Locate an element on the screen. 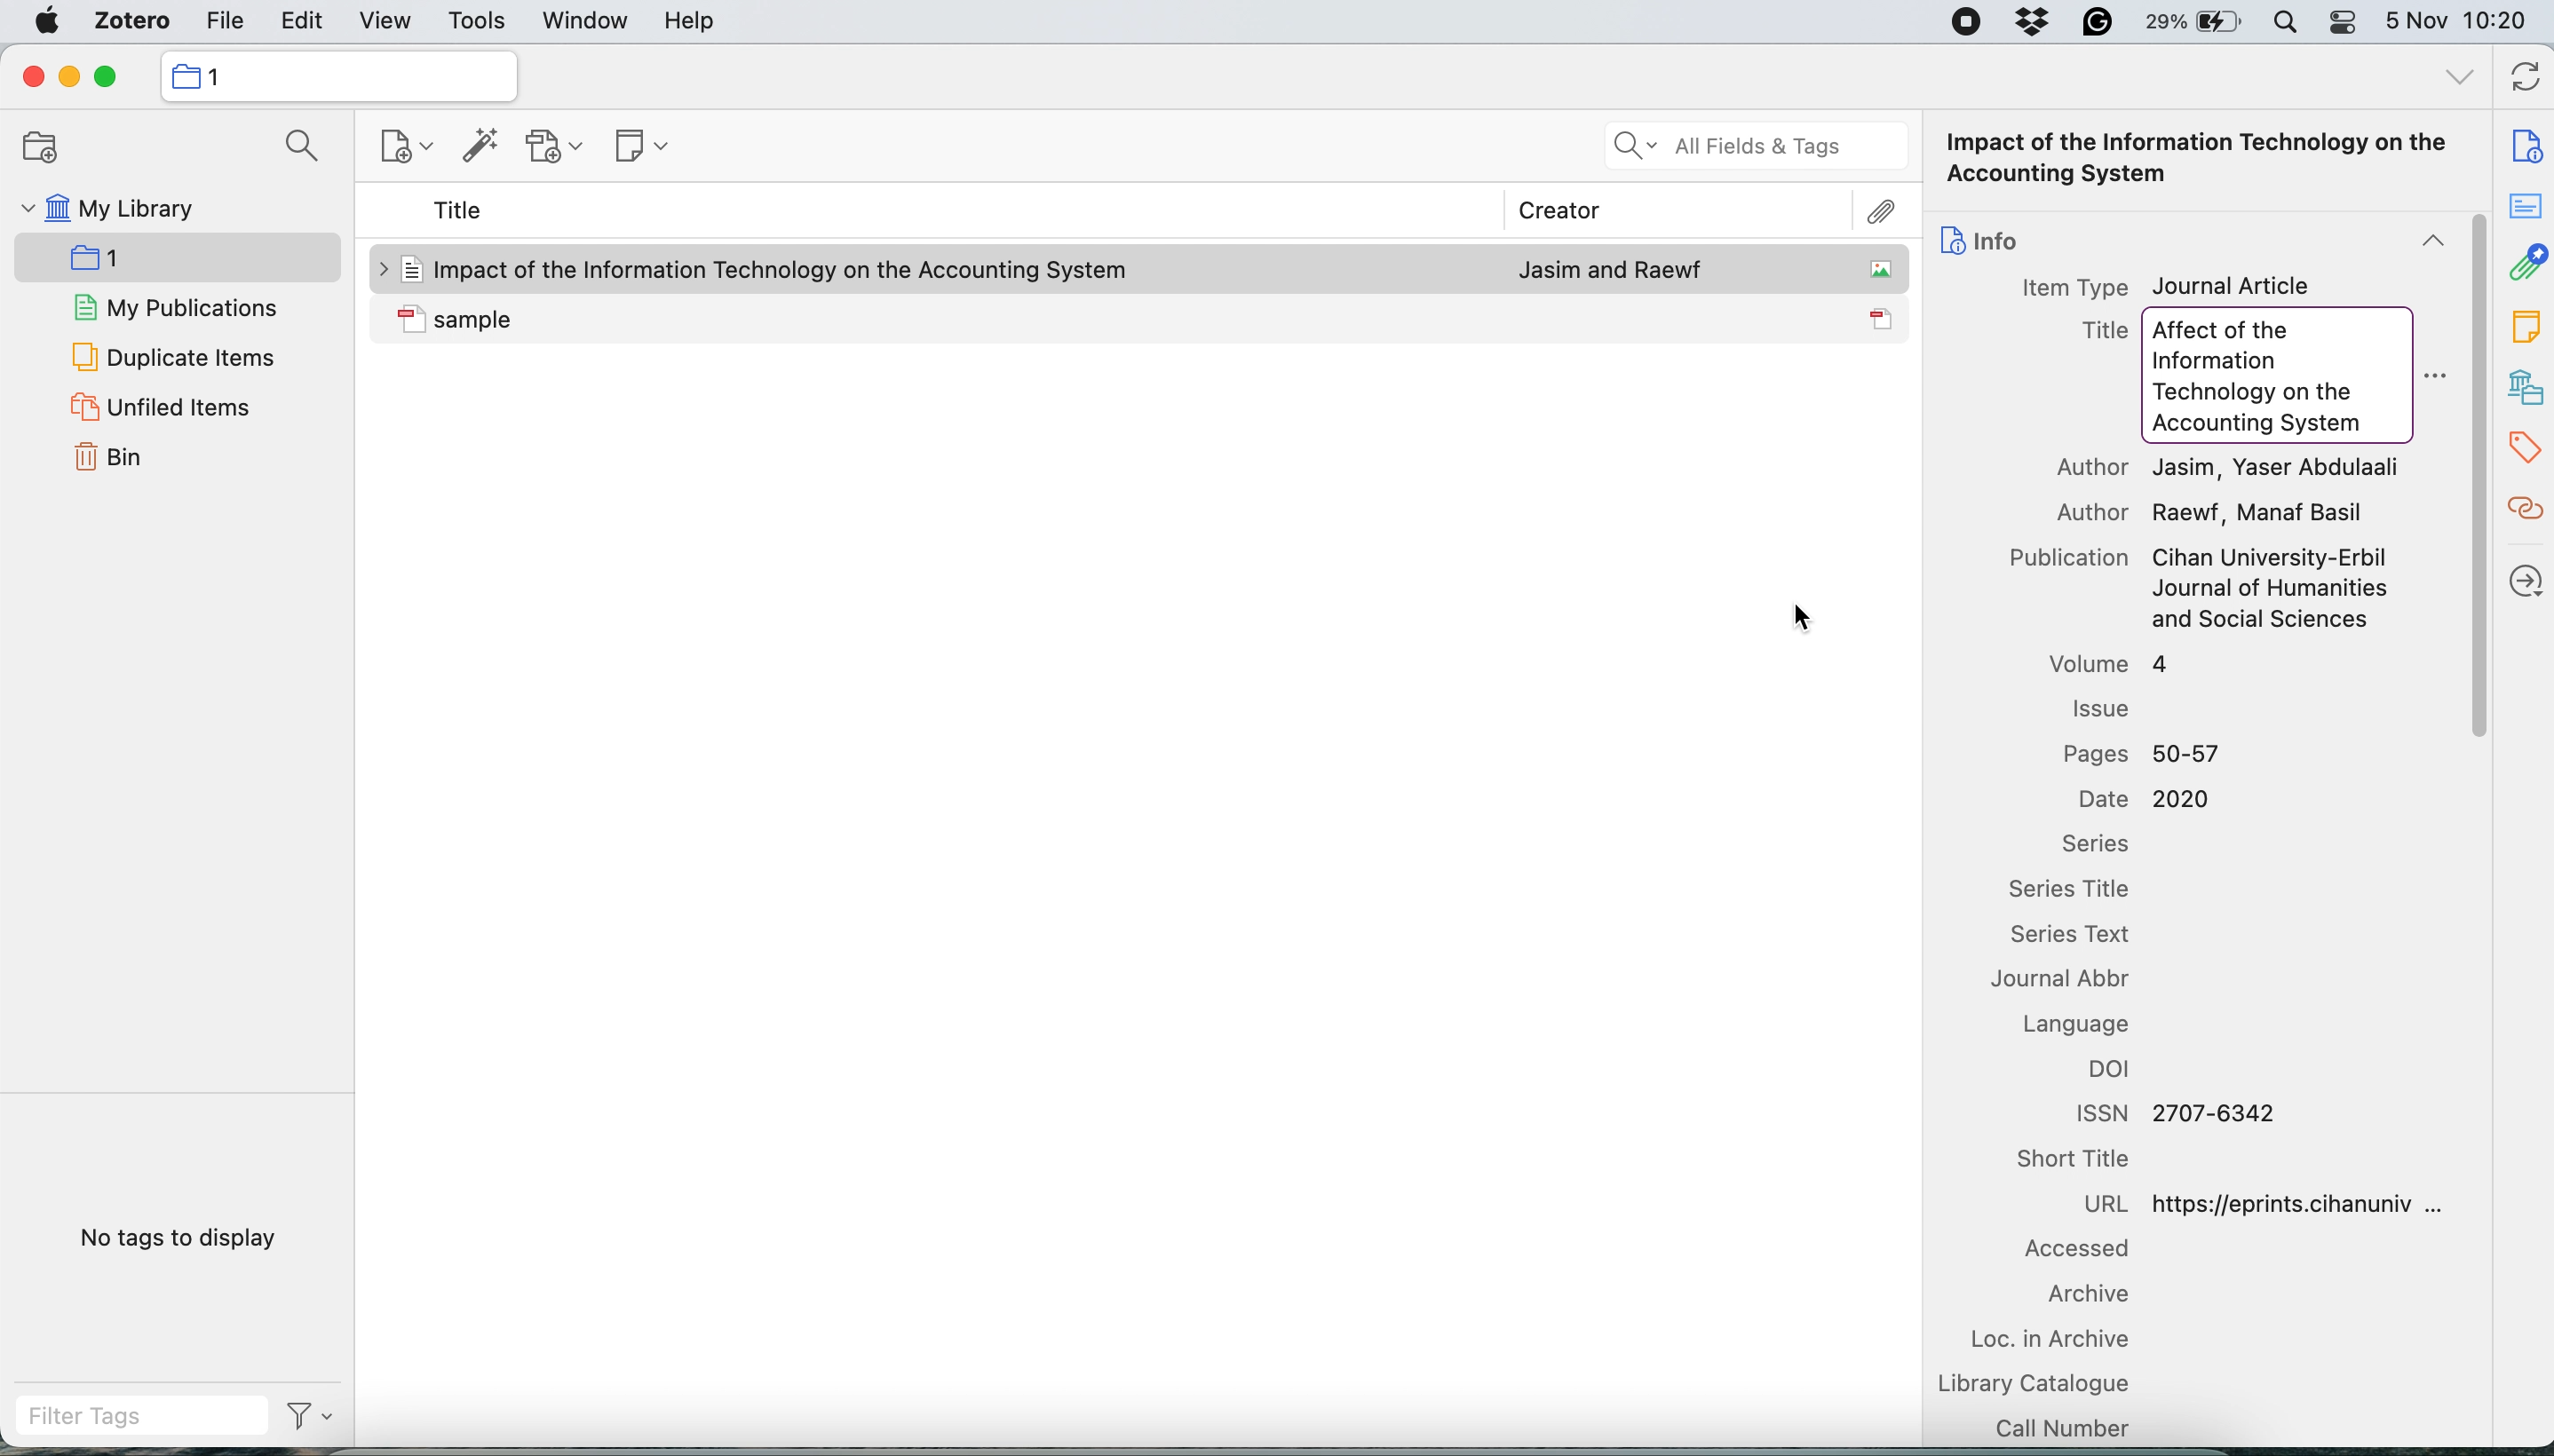  no tags to display is located at coordinates (179, 1237).